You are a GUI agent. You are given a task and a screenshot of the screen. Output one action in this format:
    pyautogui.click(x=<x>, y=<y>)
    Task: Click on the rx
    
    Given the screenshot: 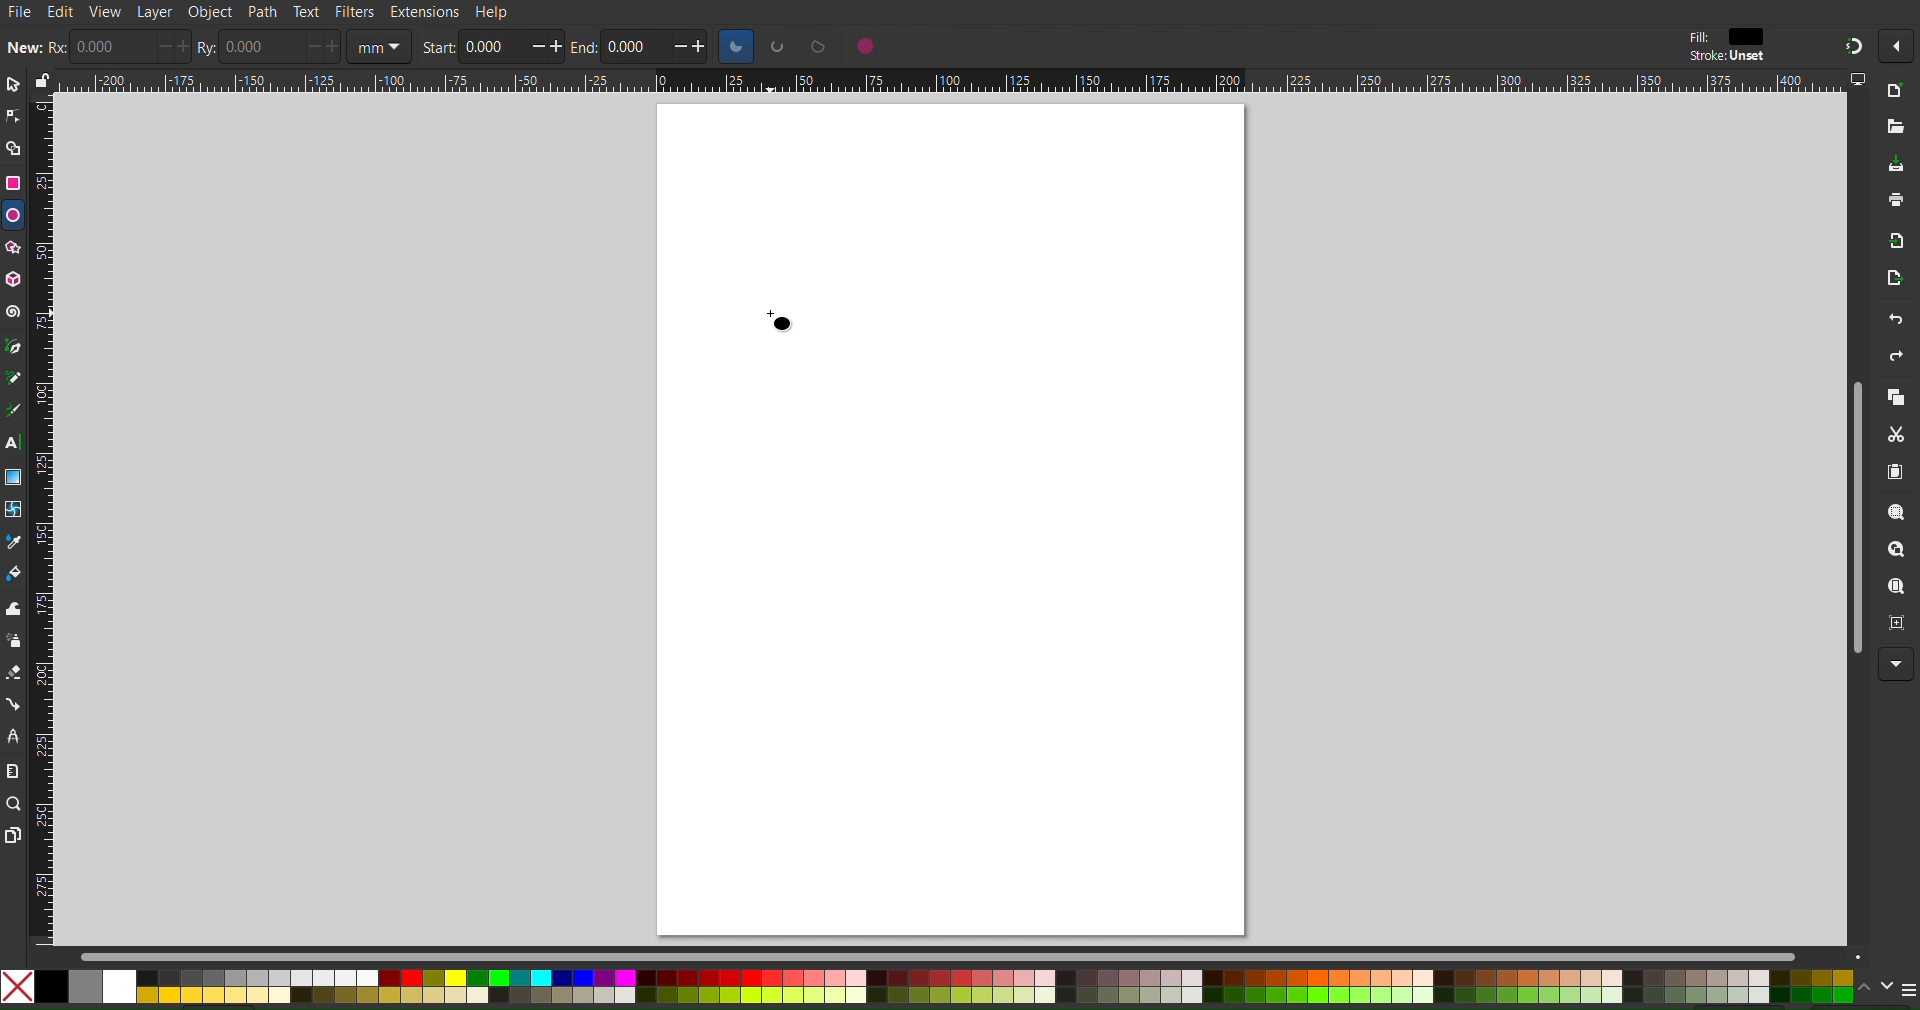 What is the action you would take?
    pyautogui.click(x=56, y=47)
    